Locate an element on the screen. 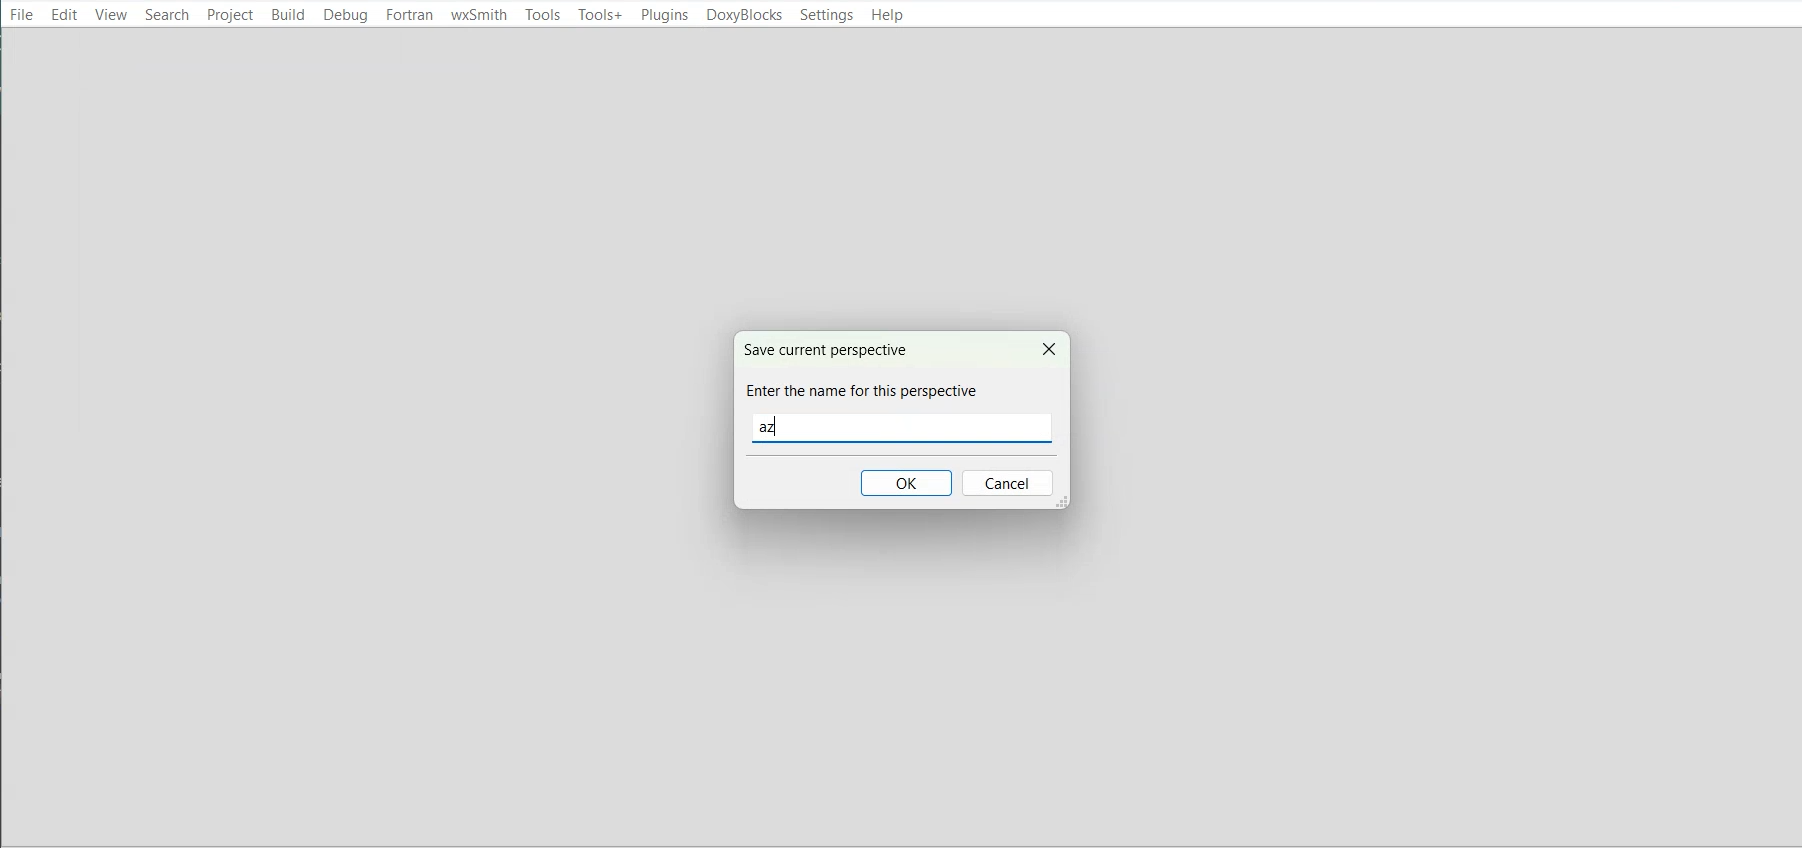  Fortran is located at coordinates (410, 15).